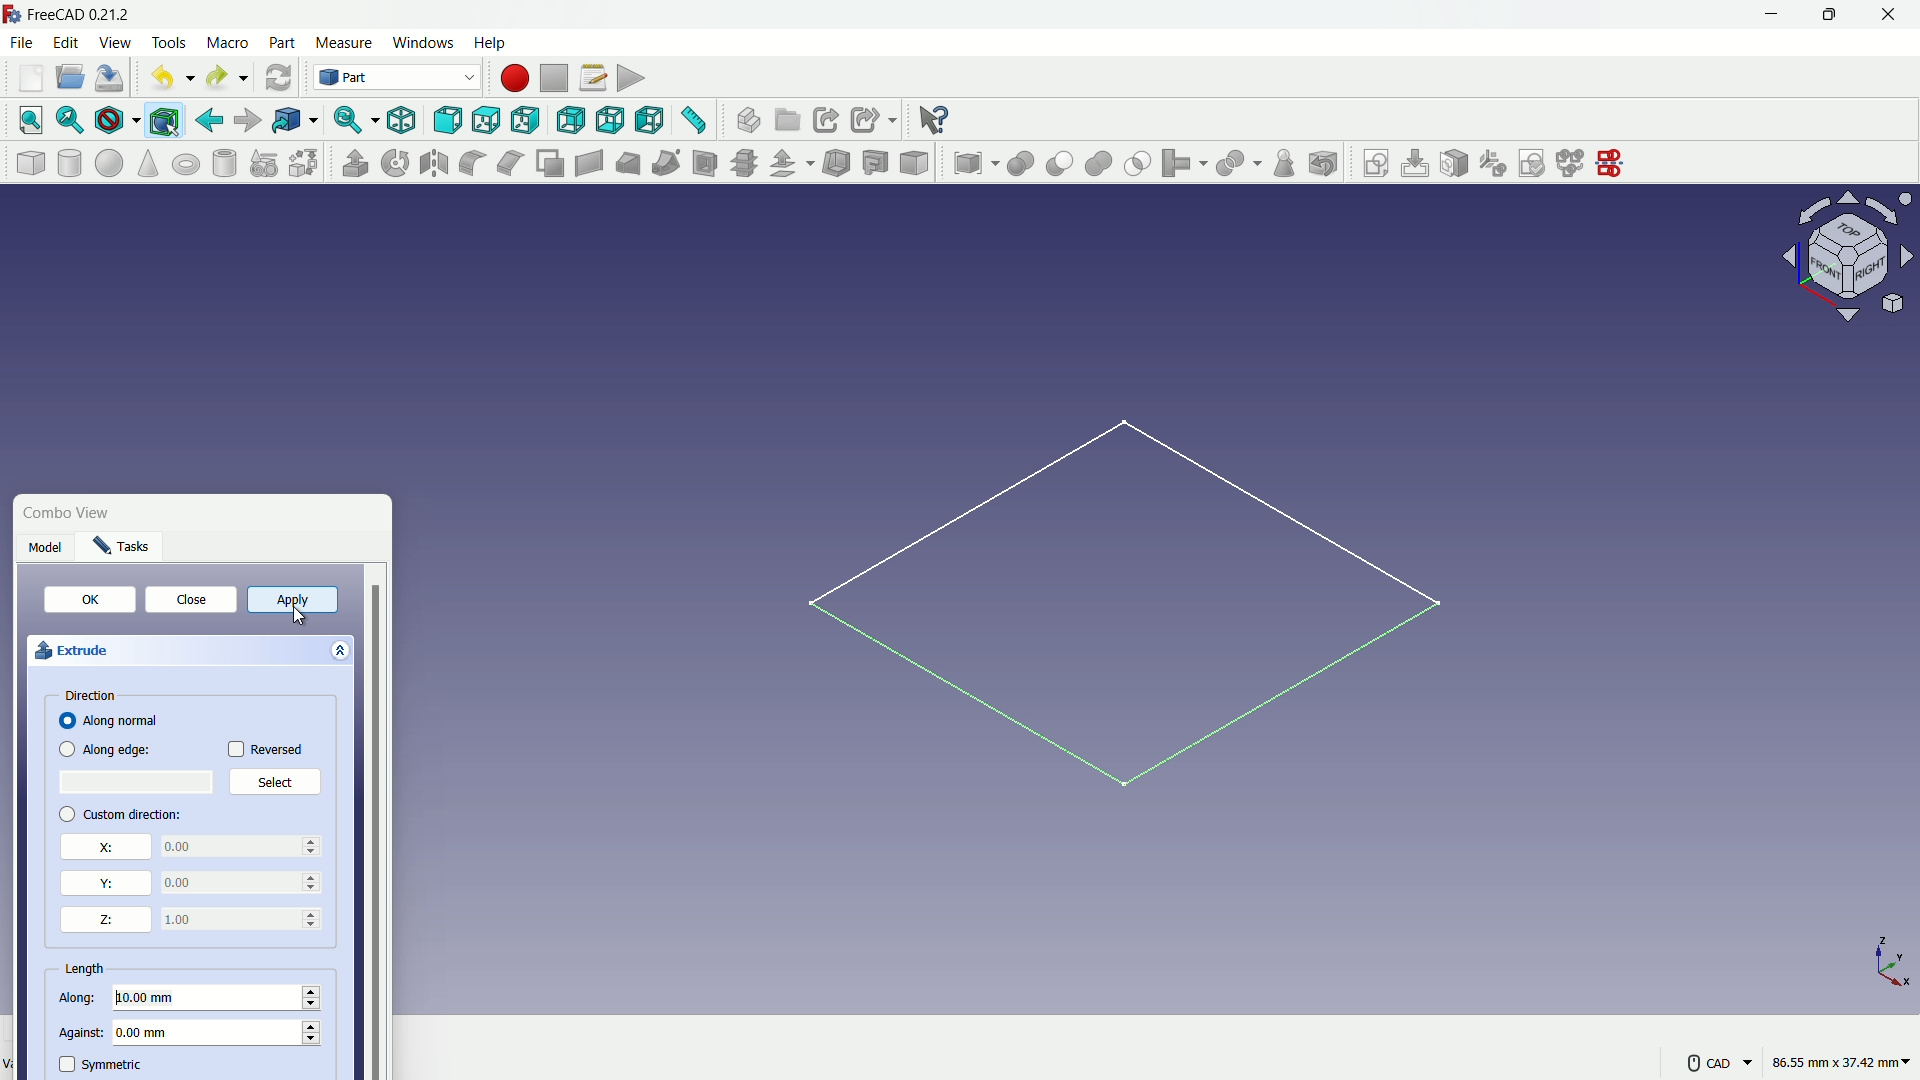  What do you see at coordinates (214, 998) in the screenshot?
I see `10.00 mm` at bounding box center [214, 998].